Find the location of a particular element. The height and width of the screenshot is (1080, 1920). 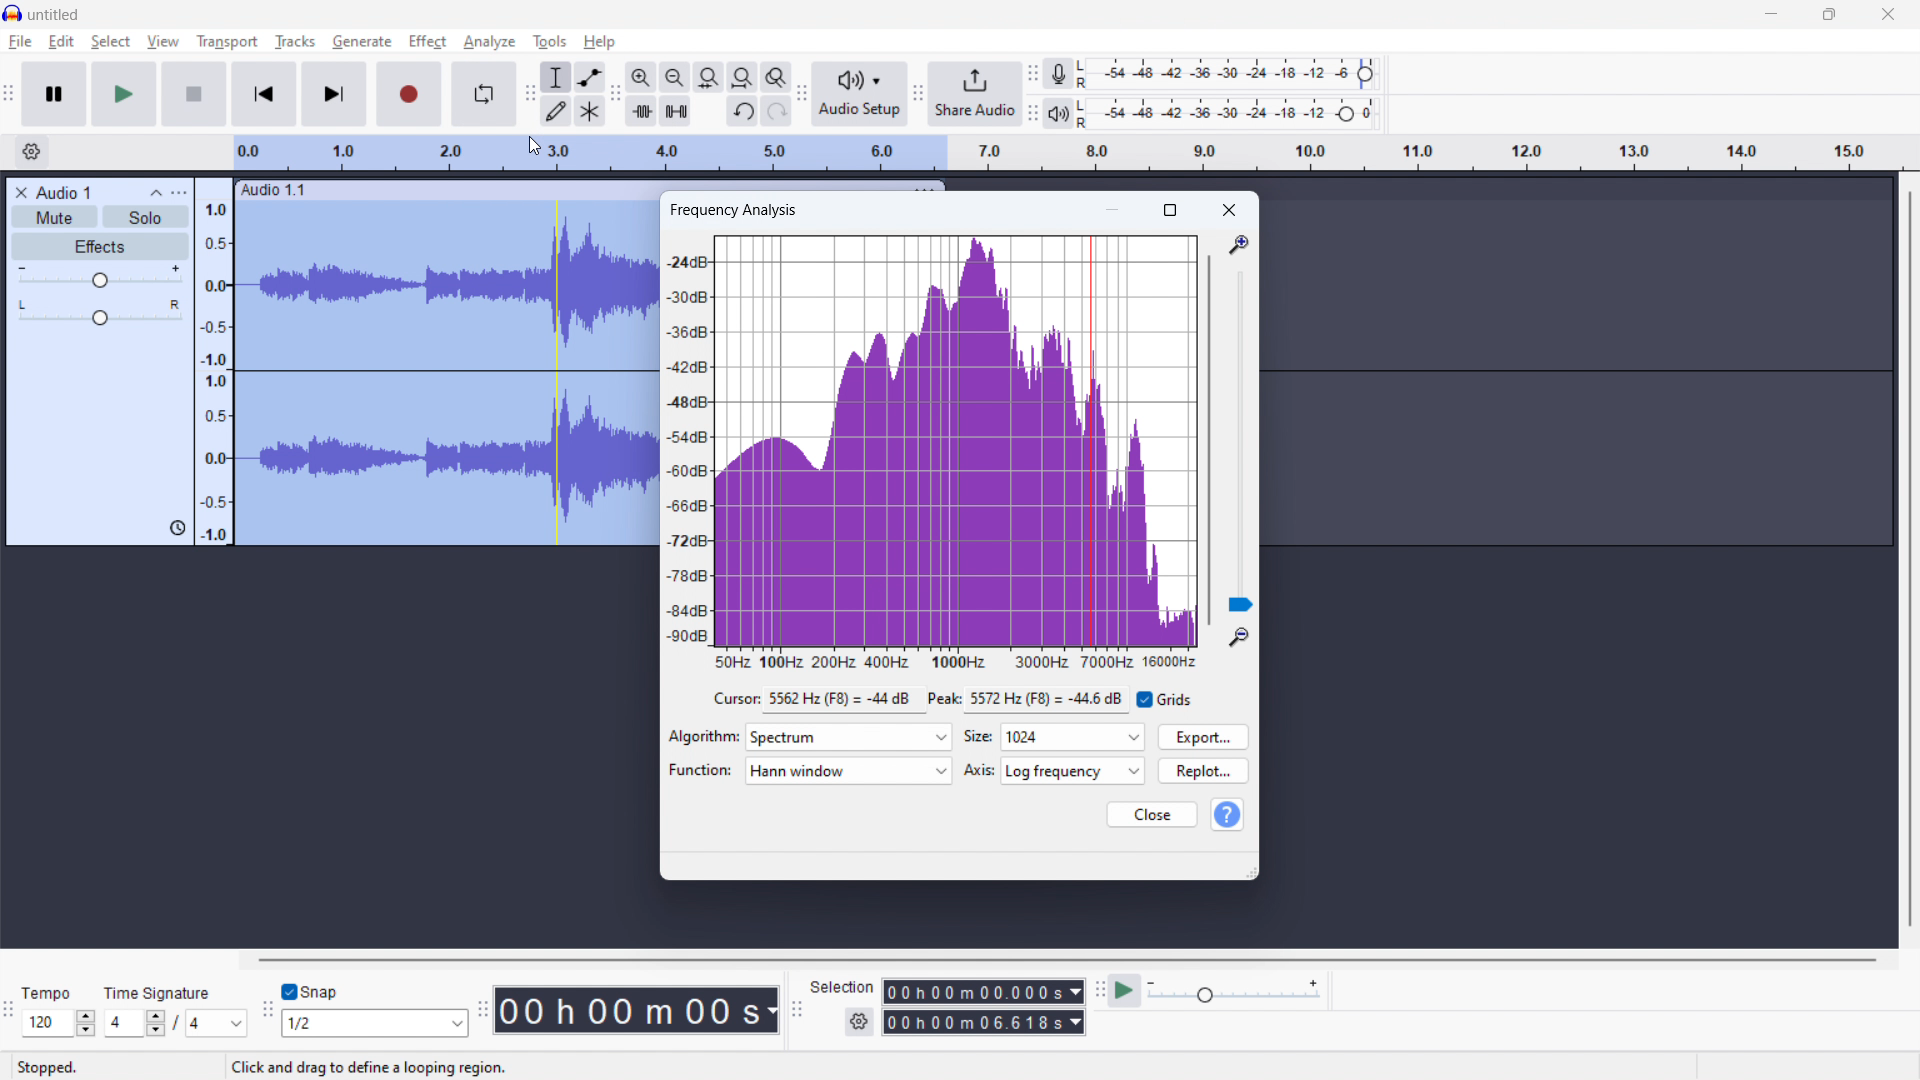

track control panel menu is located at coordinates (179, 192).